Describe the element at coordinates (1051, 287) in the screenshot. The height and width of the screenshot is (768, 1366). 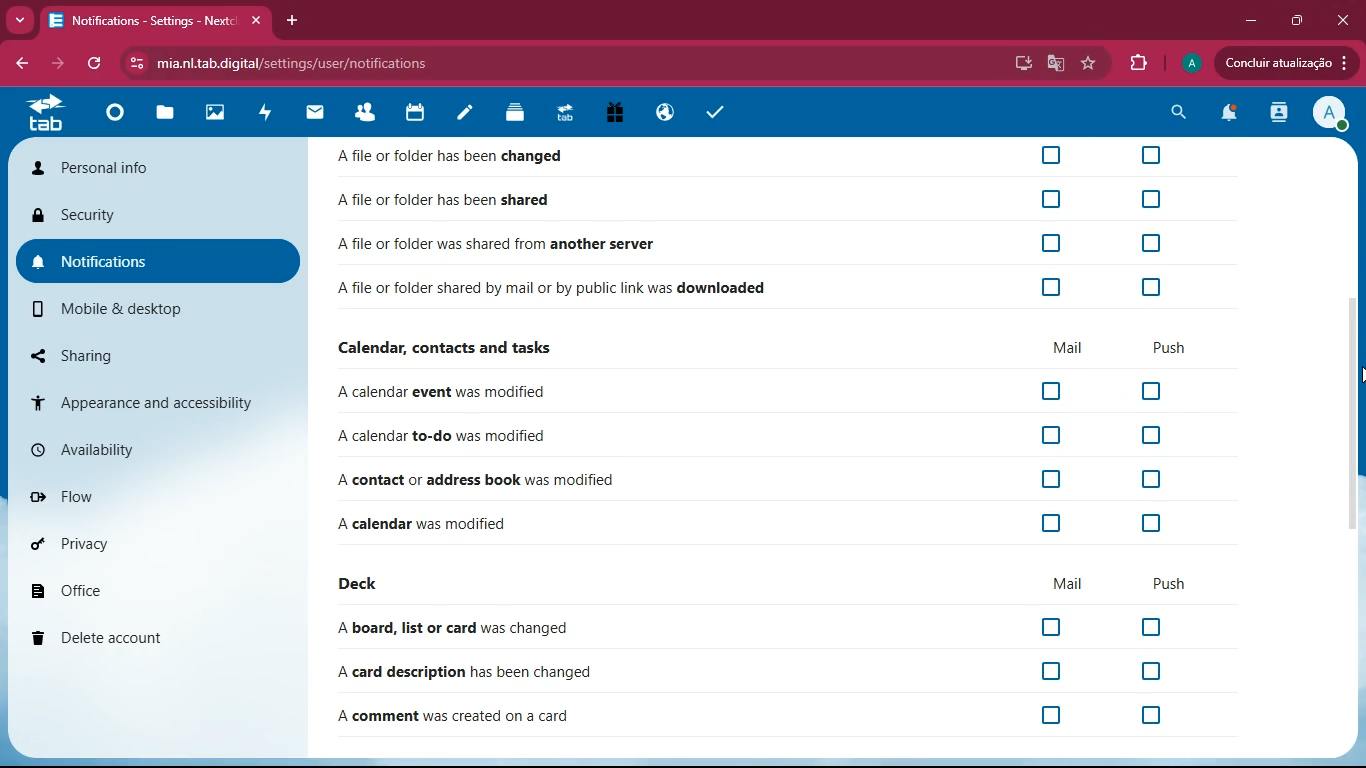
I see `off` at that location.